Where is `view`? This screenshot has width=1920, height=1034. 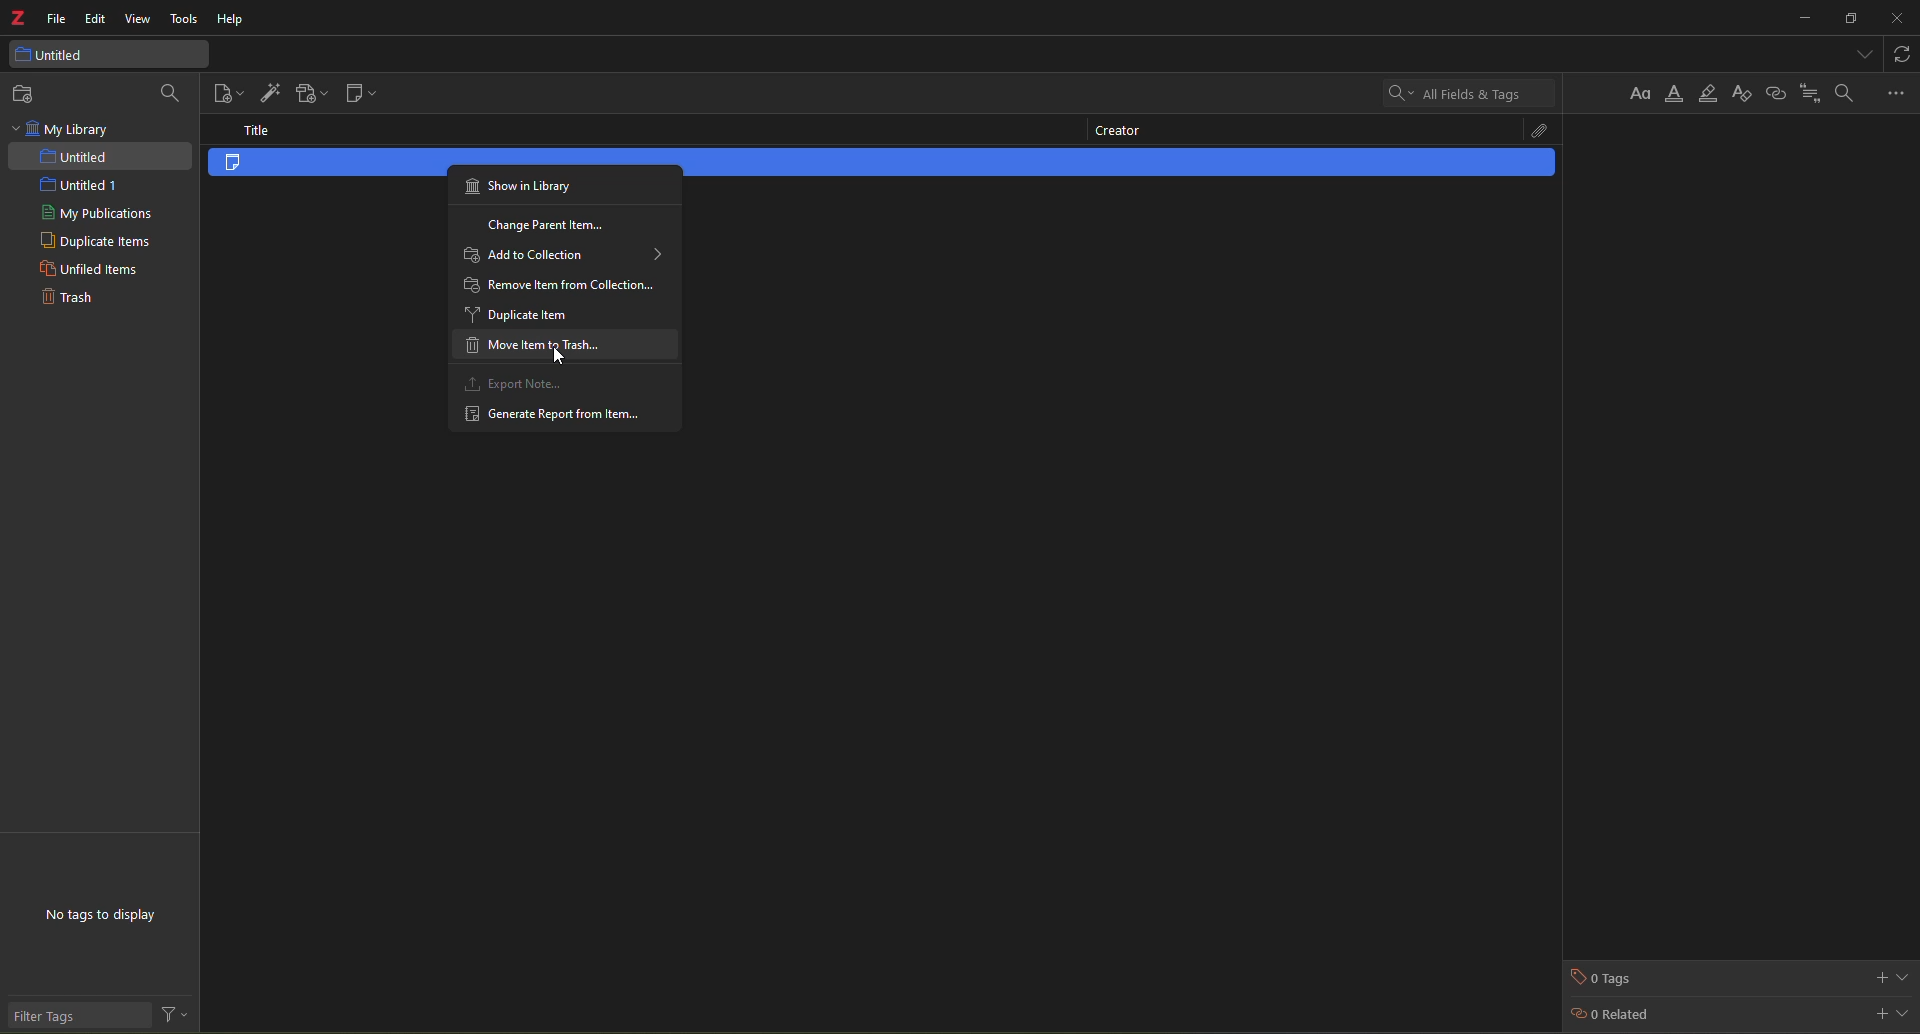
view is located at coordinates (137, 19).